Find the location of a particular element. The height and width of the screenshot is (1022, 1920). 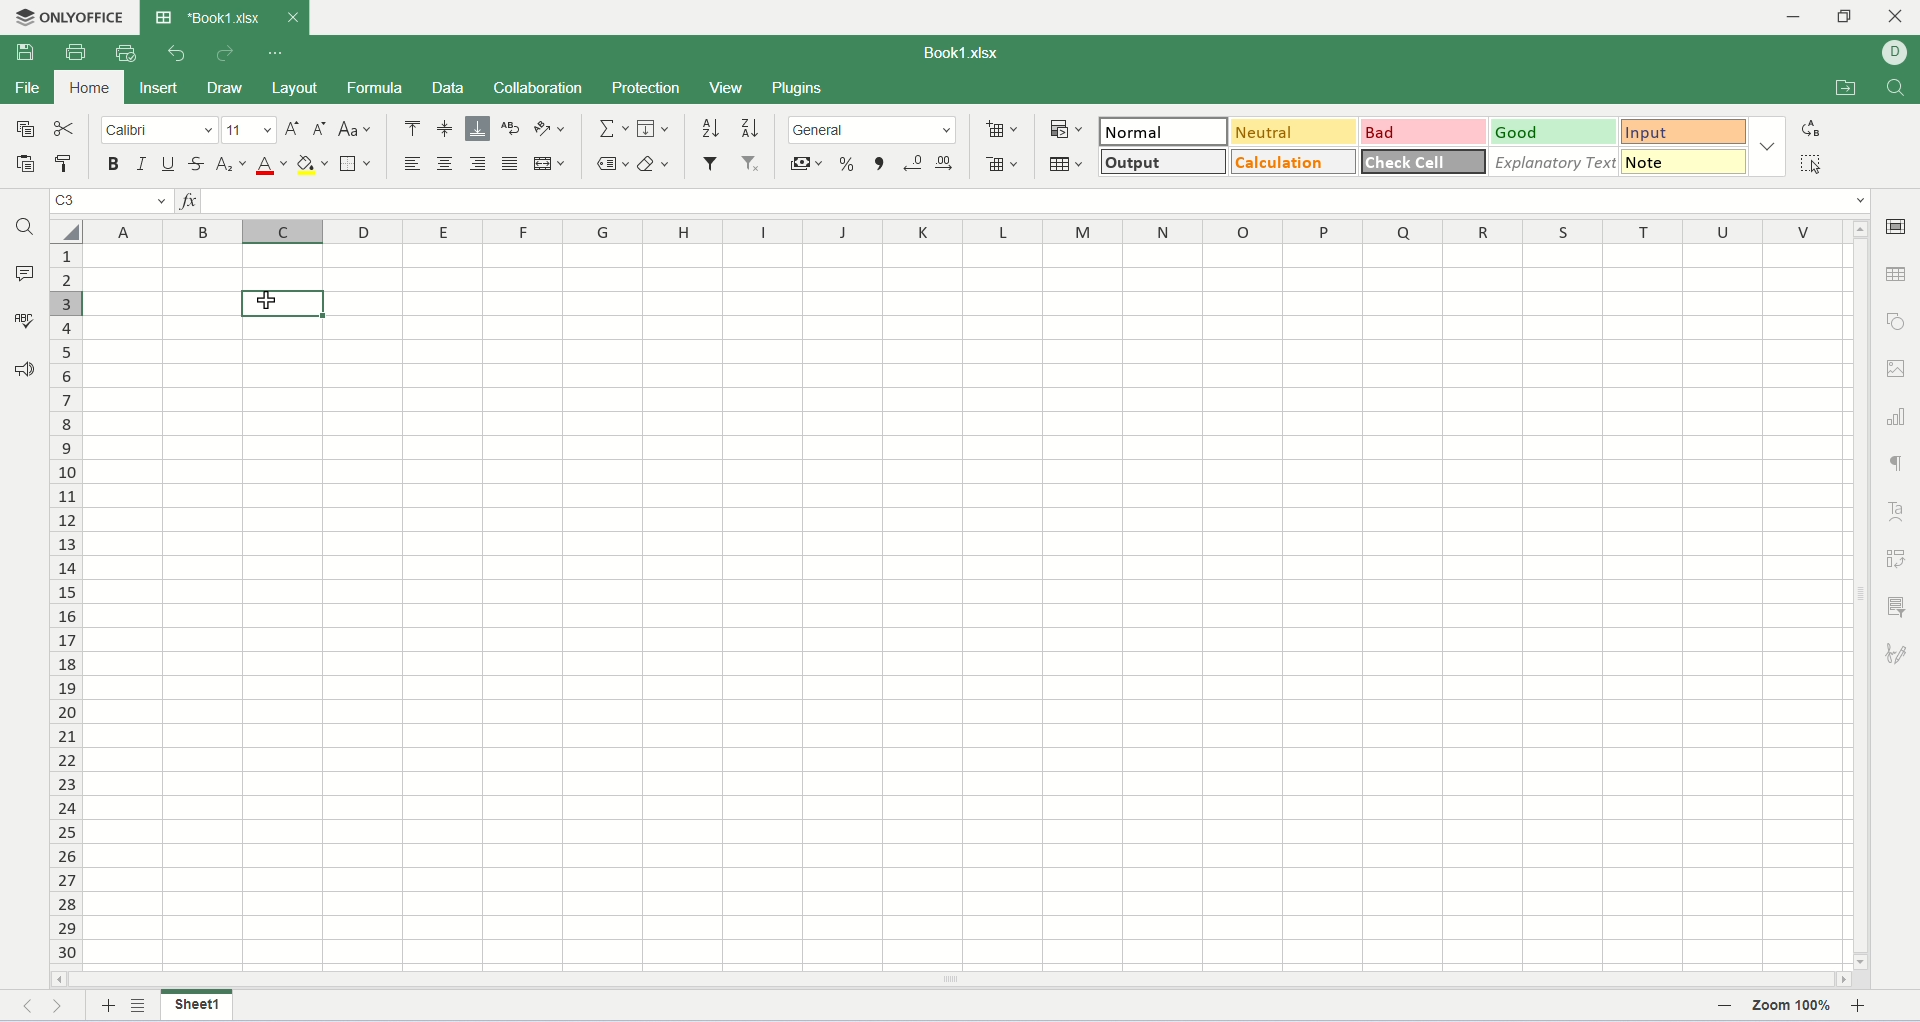

vertical scroll bar is located at coordinates (1858, 591).